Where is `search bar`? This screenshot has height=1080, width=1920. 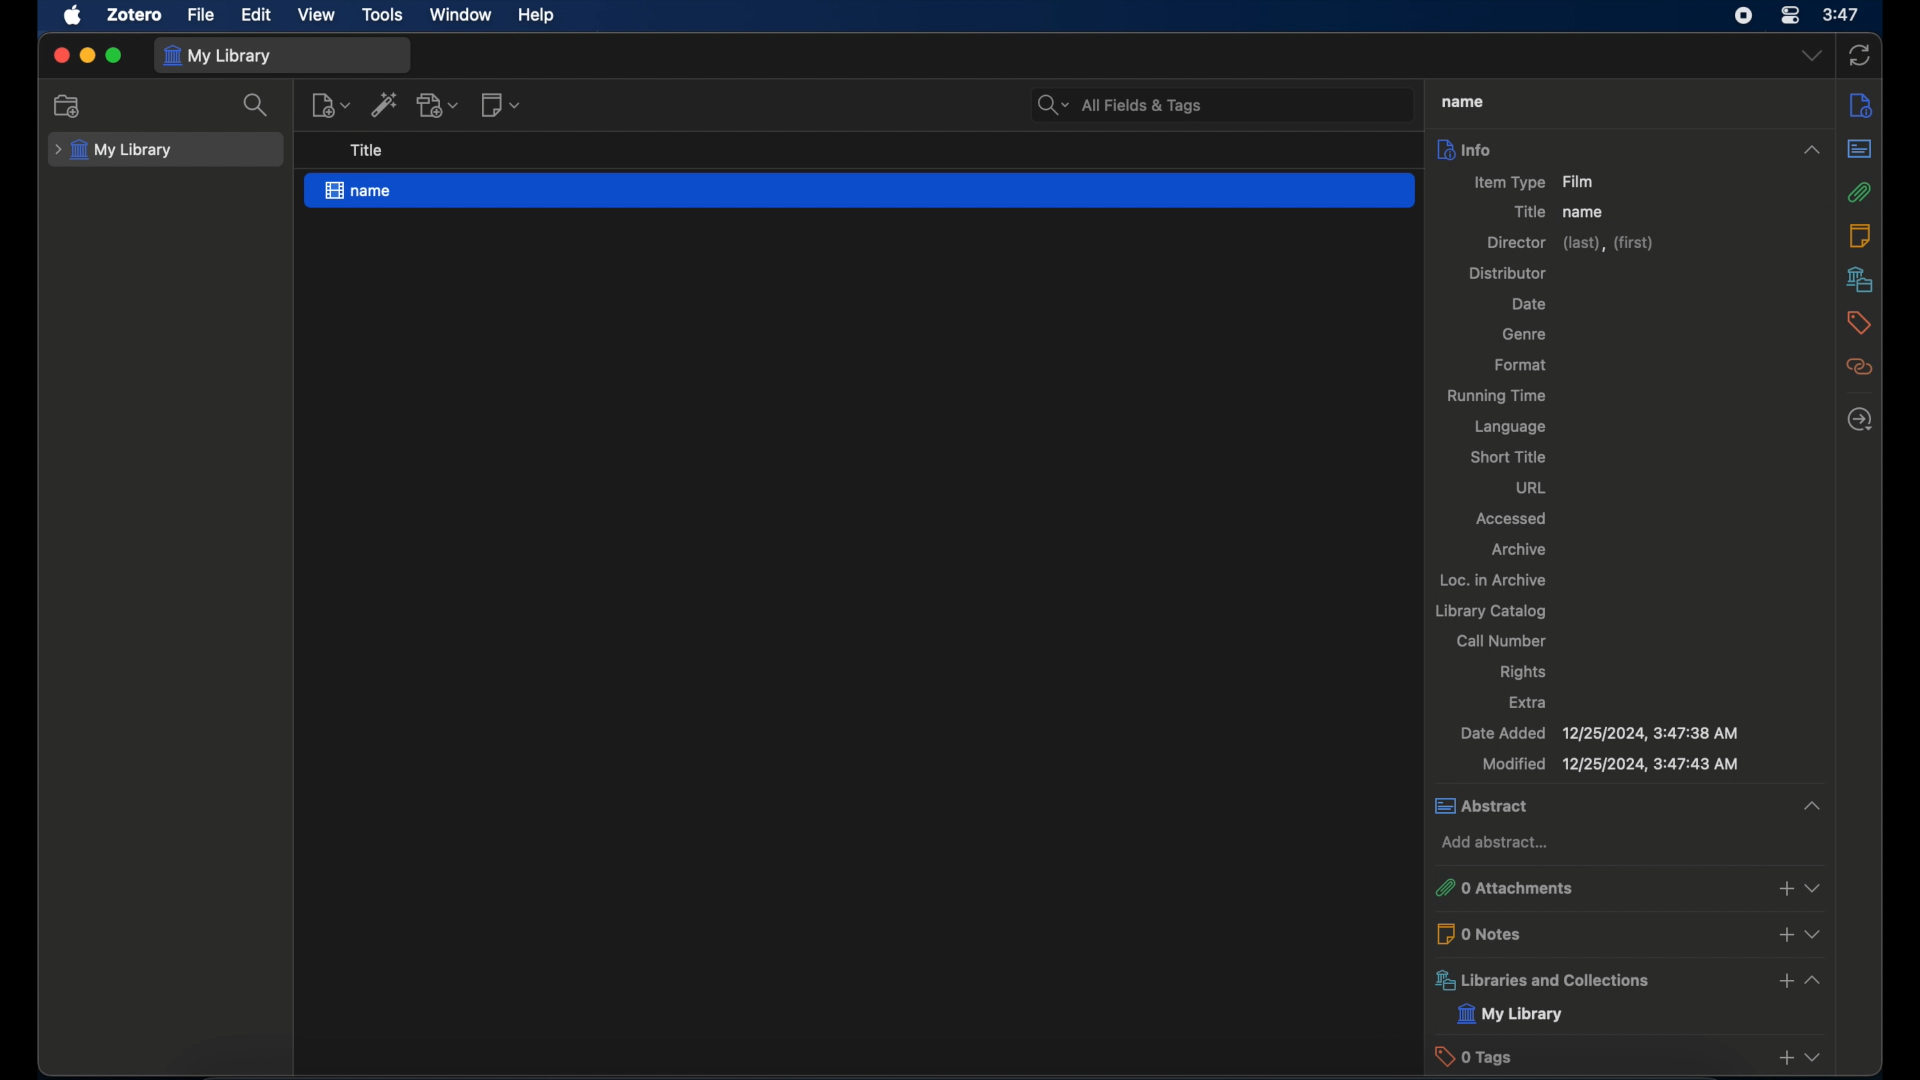
search bar is located at coordinates (1120, 106).